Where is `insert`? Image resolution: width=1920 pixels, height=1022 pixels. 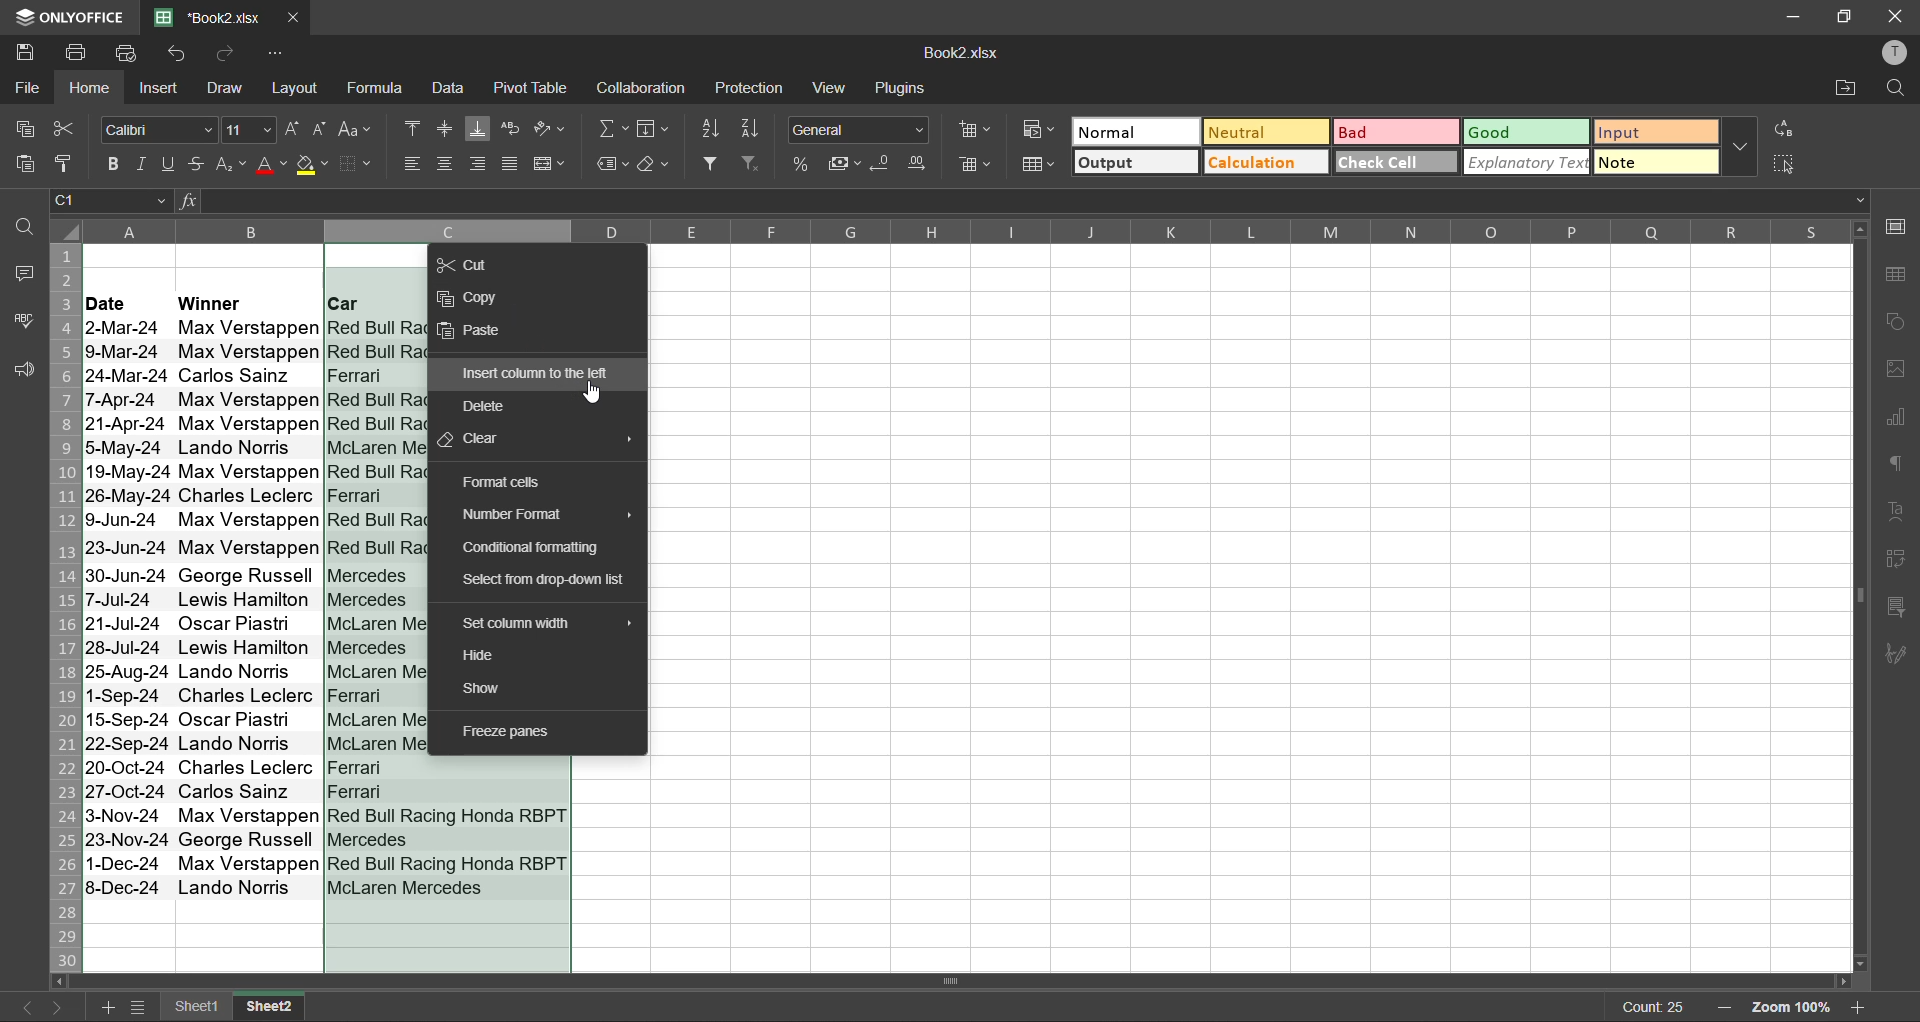
insert is located at coordinates (165, 90).